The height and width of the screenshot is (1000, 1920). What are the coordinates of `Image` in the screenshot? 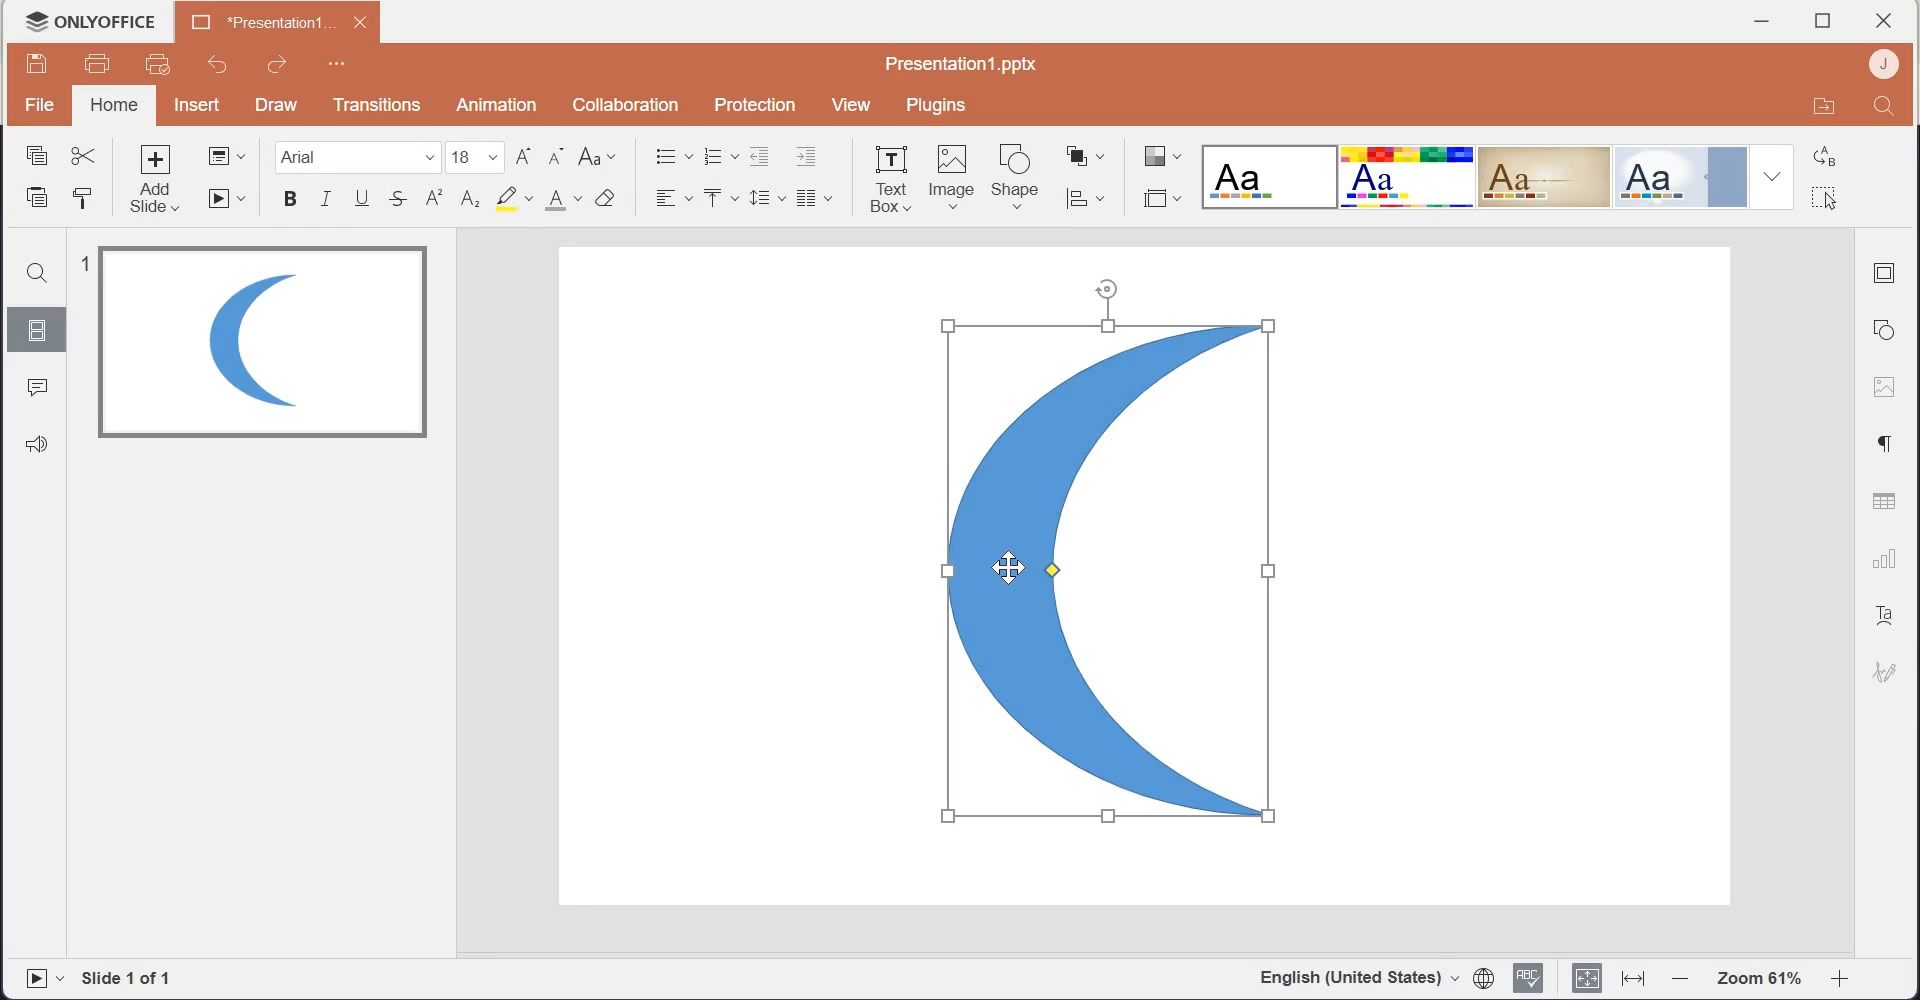 It's located at (953, 175).